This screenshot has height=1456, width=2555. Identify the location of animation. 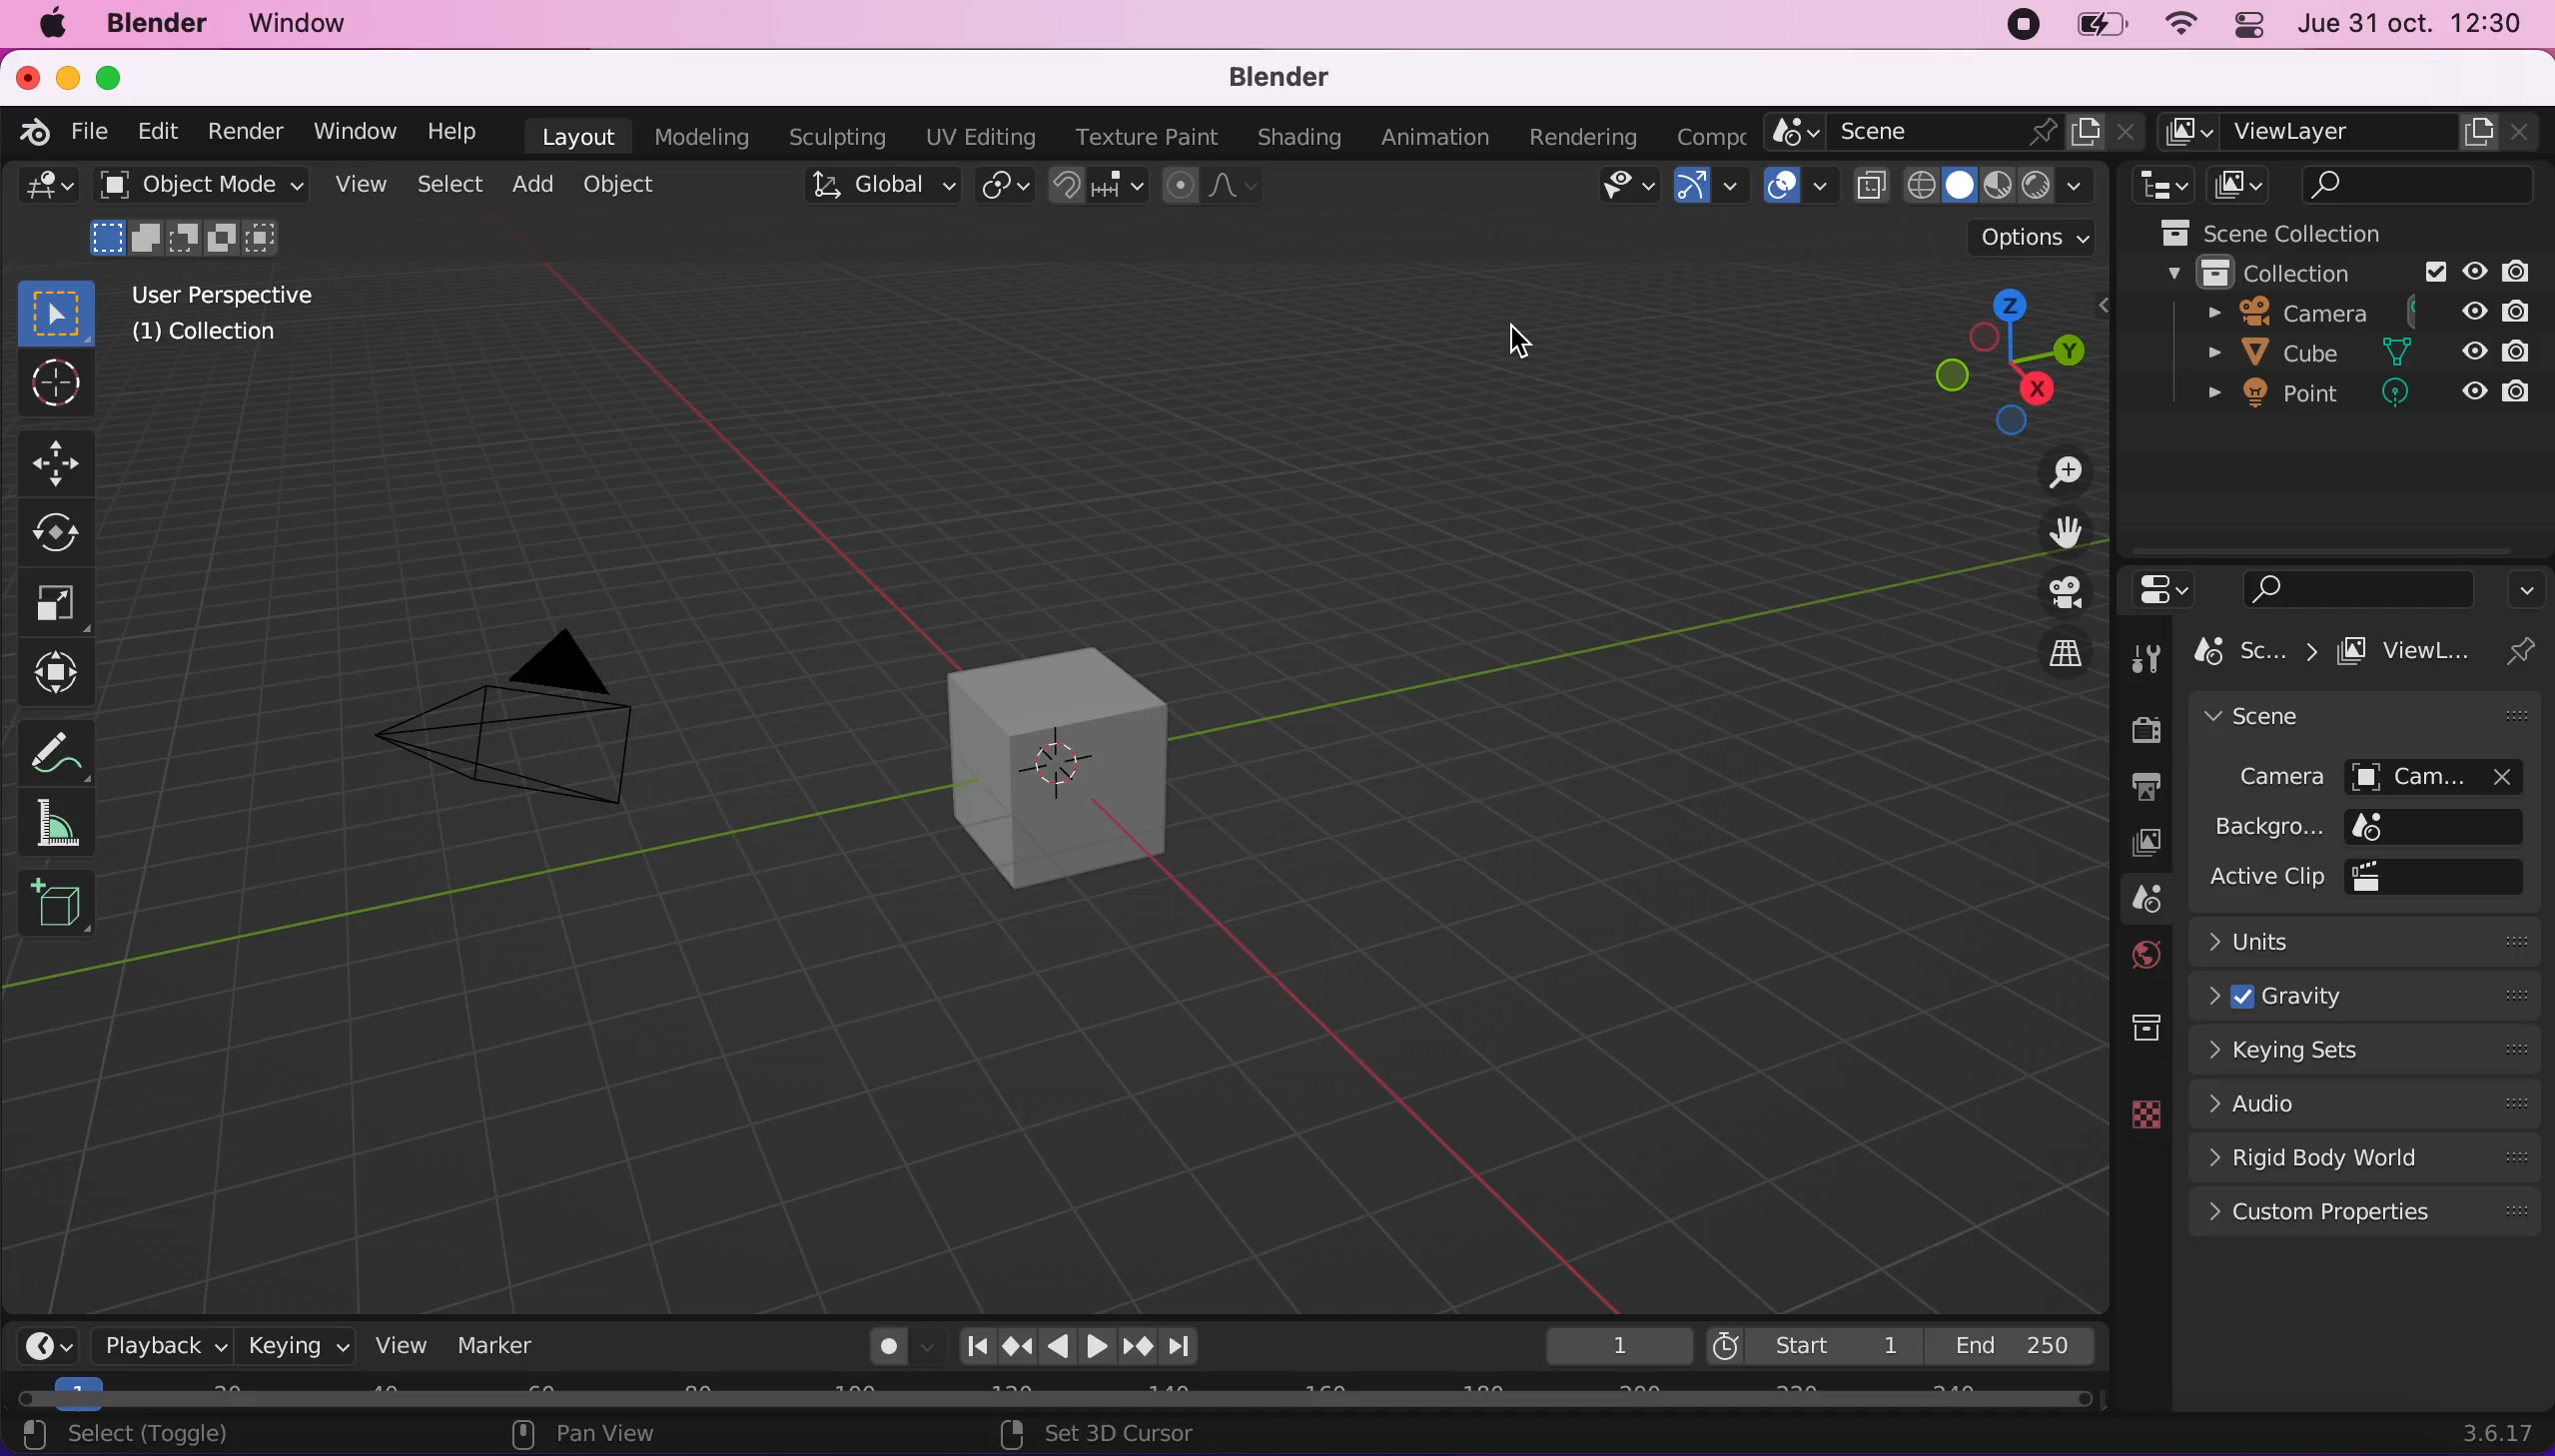
(1444, 139).